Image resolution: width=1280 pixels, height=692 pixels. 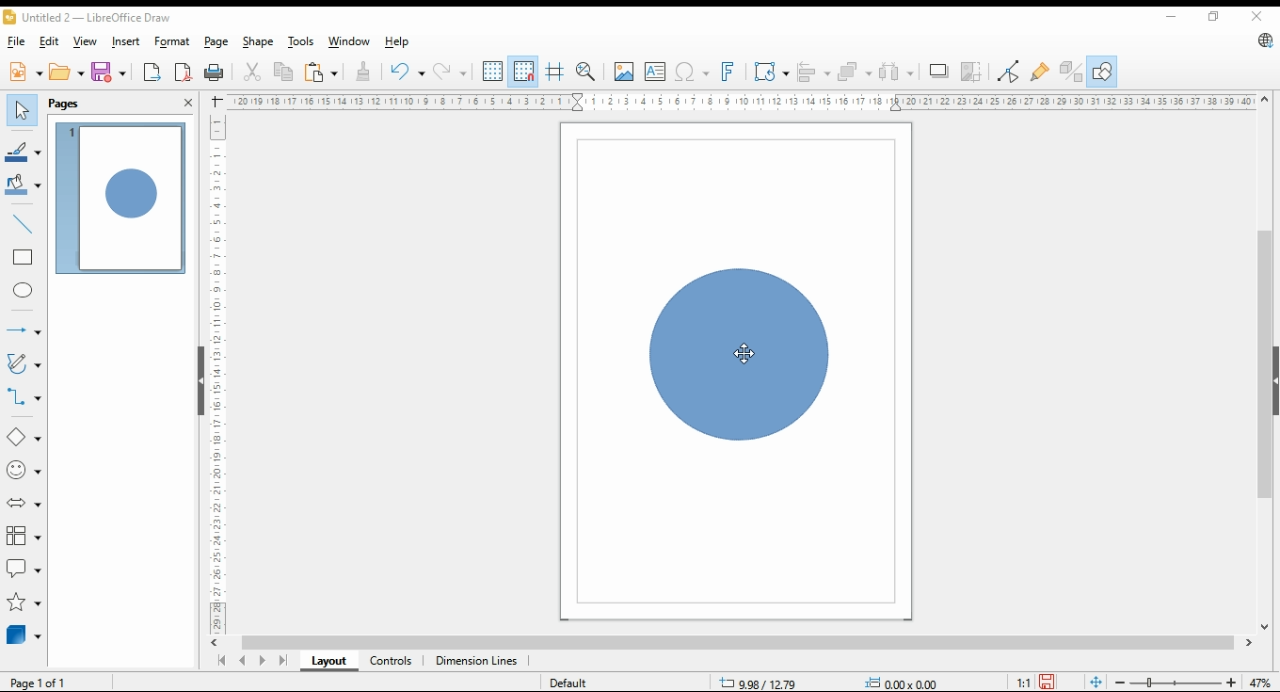 I want to click on arrange, so click(x=854, y=71).